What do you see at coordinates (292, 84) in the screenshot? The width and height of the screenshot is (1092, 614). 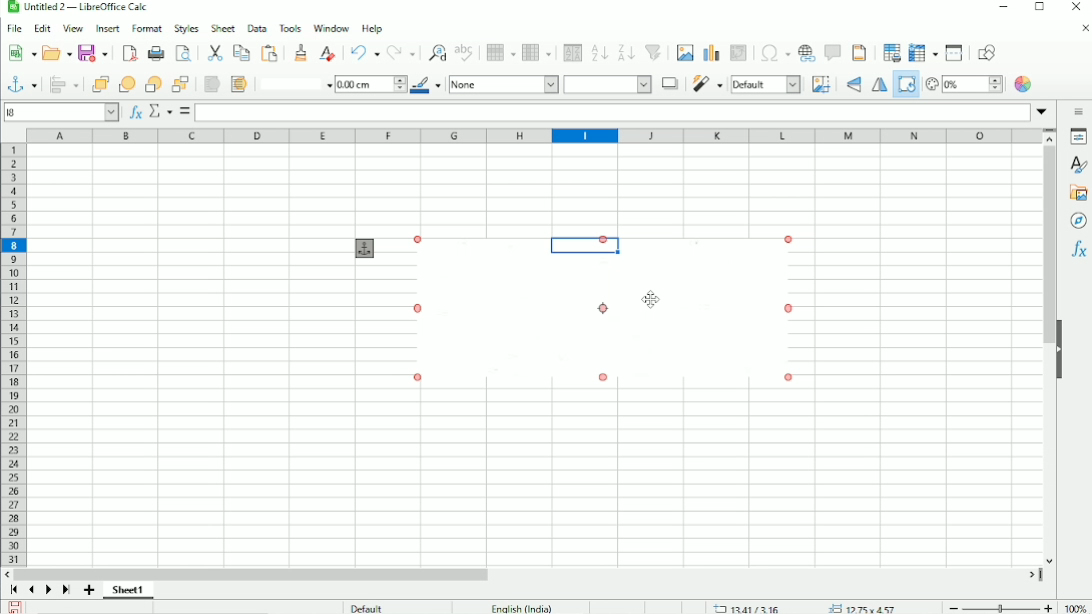 I see `Line style` at bounding box center [292, 84].